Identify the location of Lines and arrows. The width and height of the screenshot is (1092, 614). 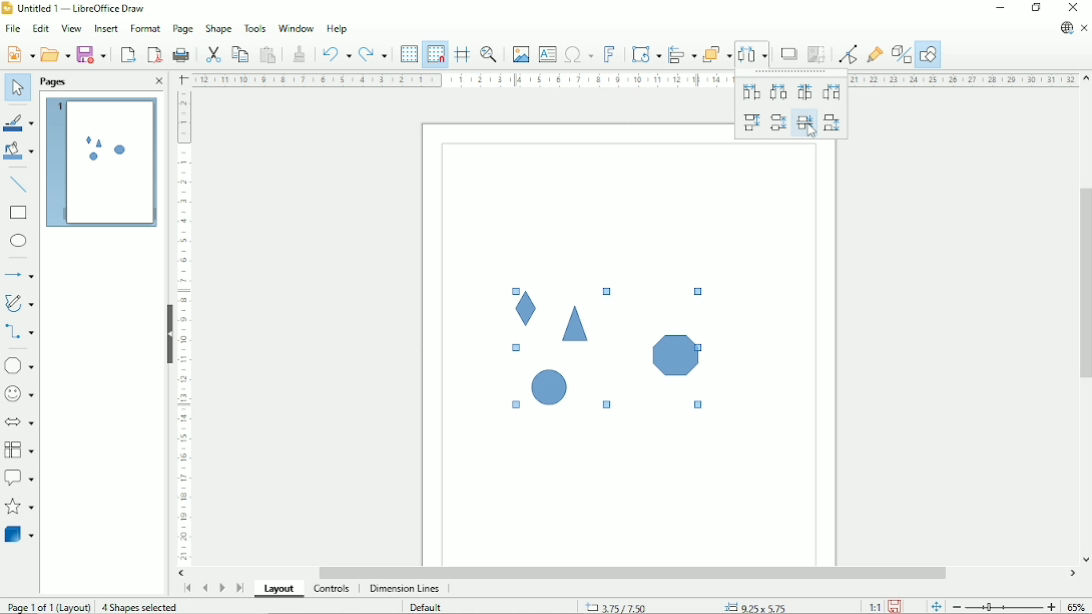
(21, 276).